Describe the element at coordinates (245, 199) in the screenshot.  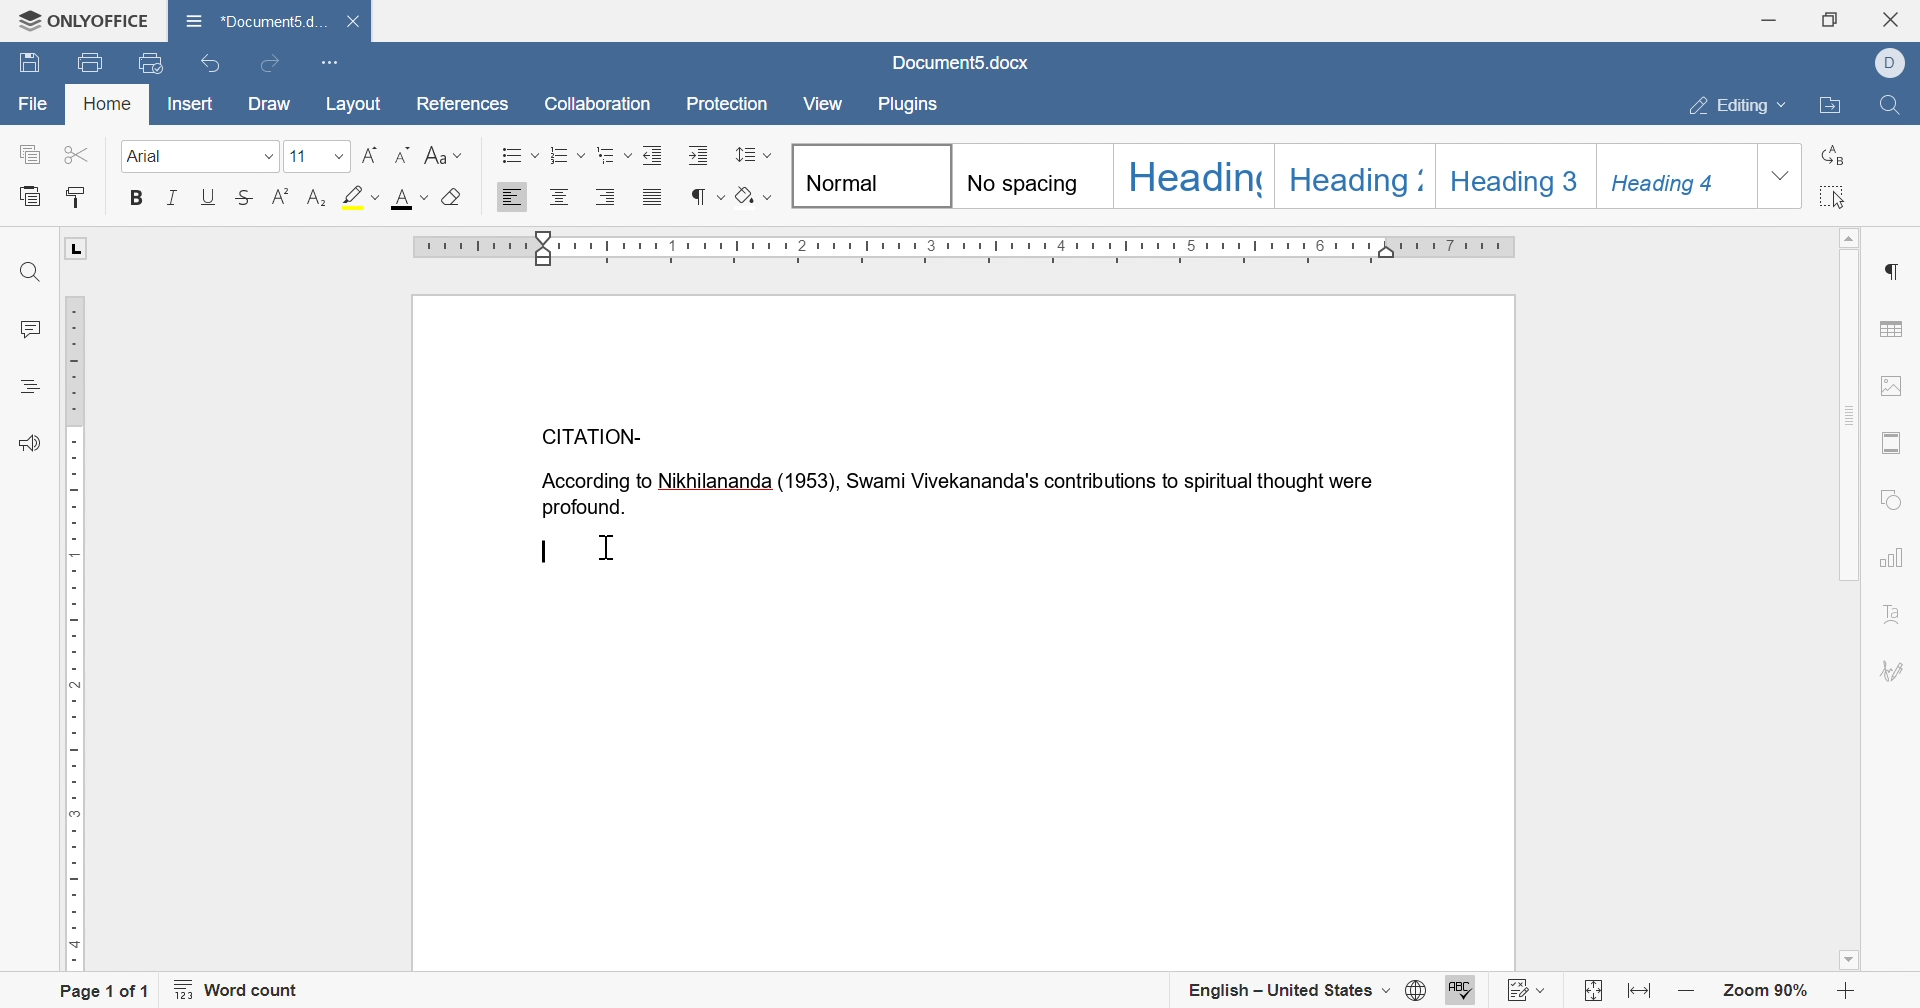
I see `strikethrough` at that location.